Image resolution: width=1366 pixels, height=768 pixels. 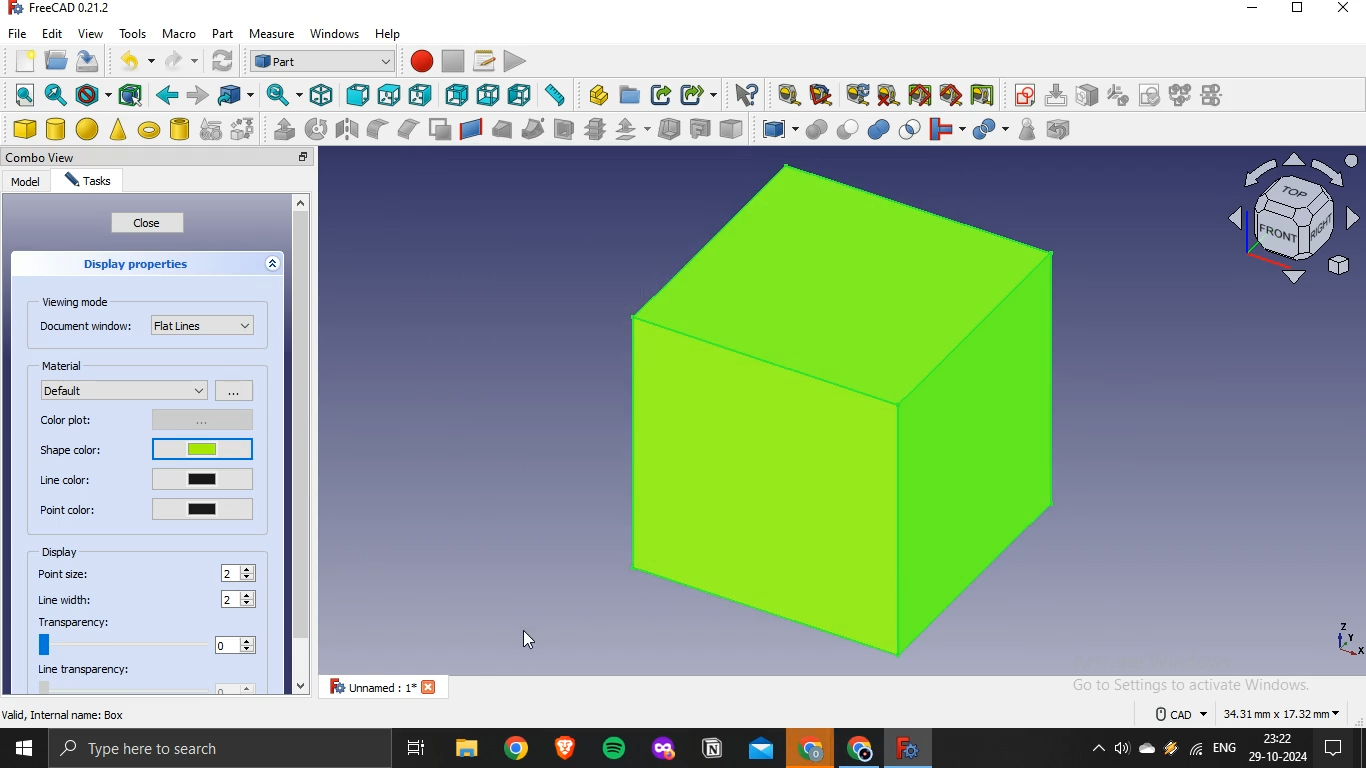 What do you see at coordinates (822, 95) in the screenshot?
I see `measure angular` at bounding box center [822, 95].